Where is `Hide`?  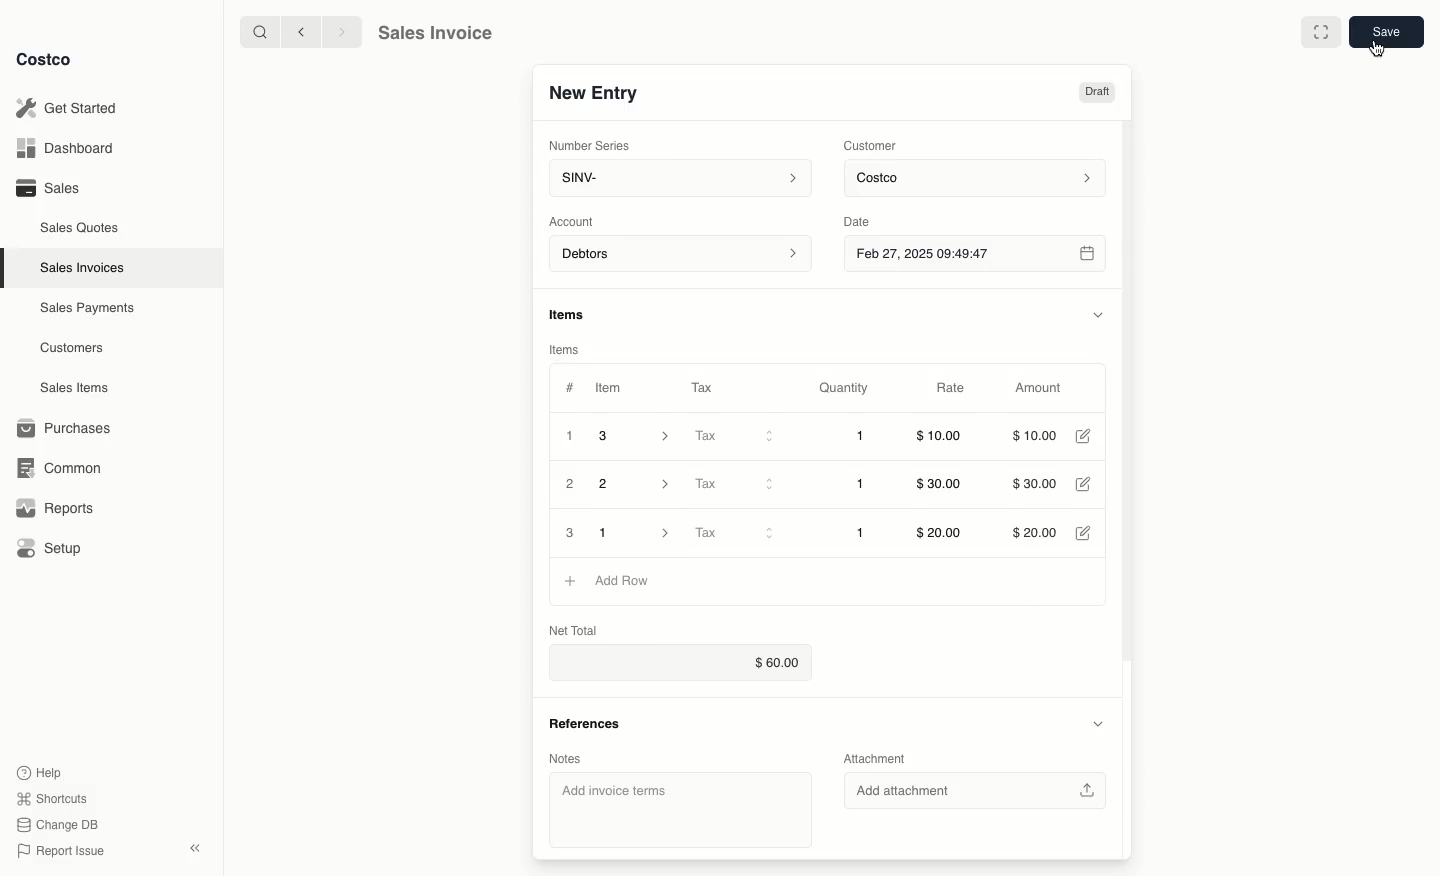 Hide is located at coordinates (1098, 312).